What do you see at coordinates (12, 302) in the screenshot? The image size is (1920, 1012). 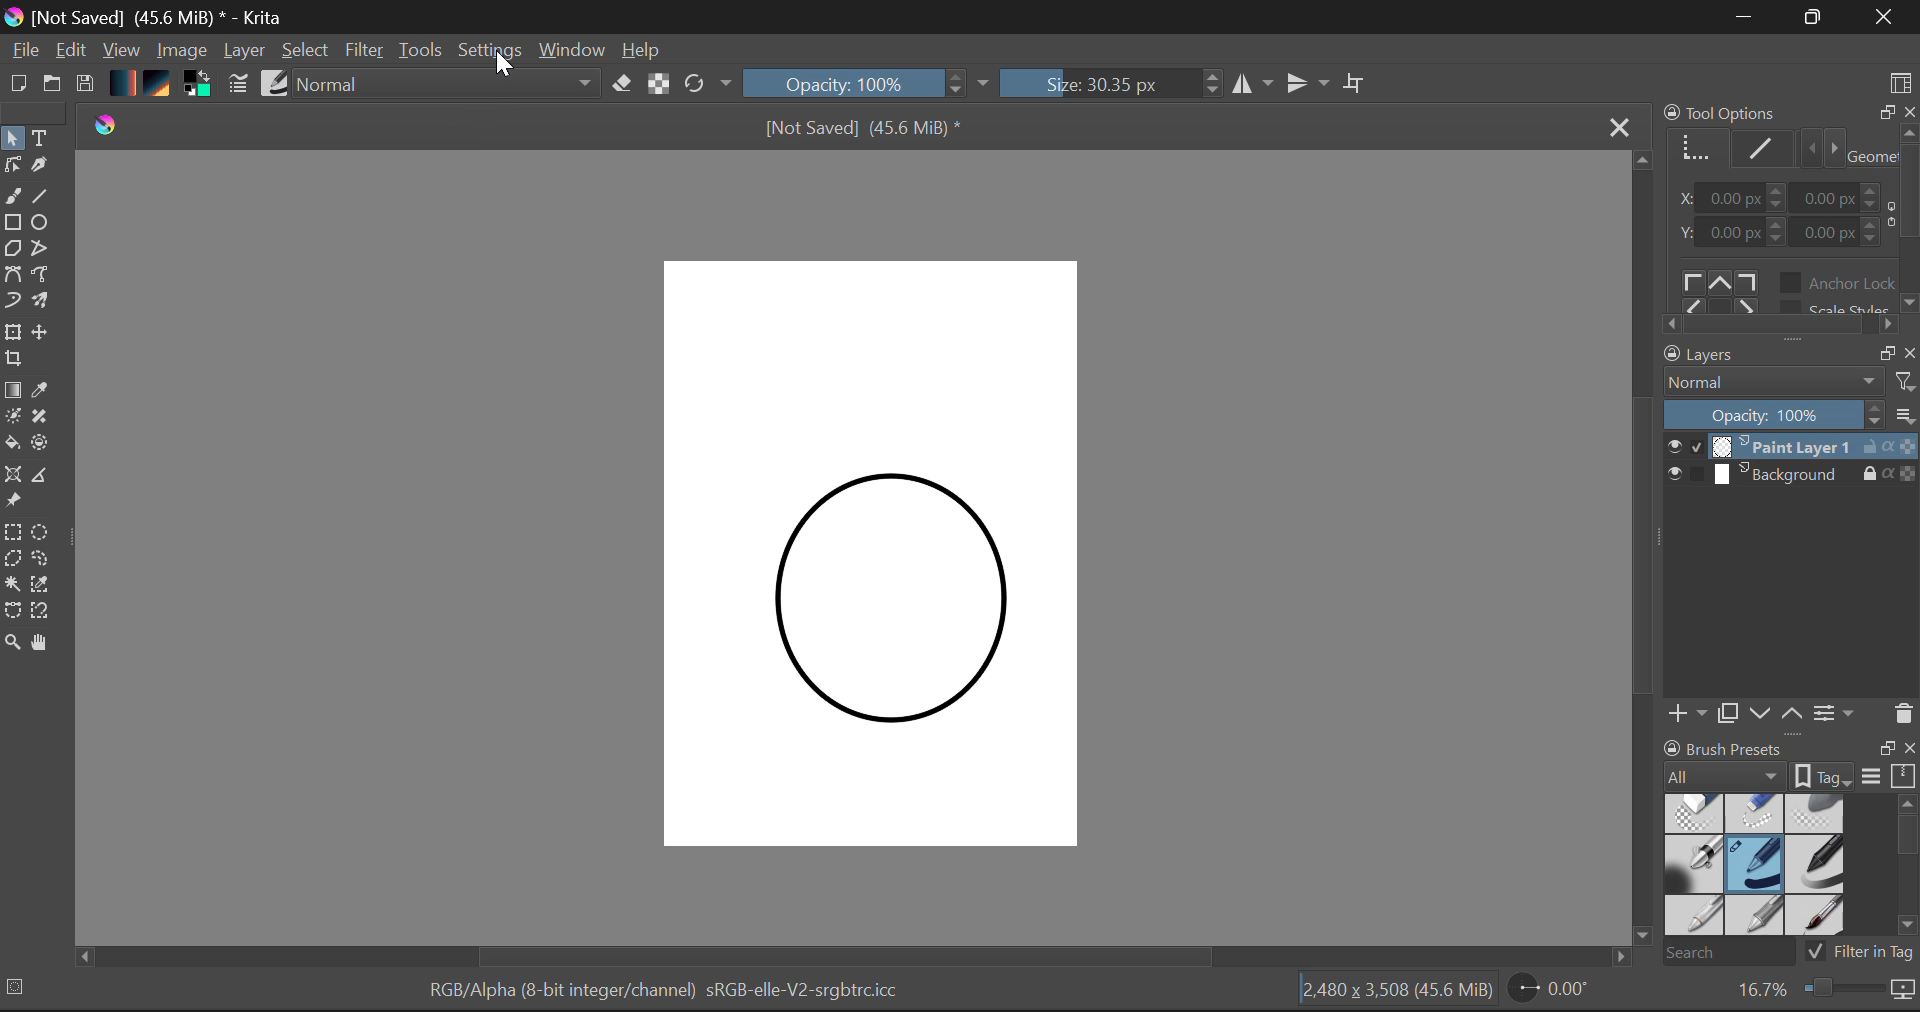 I see `Dynamic Paintbrush` at bounding box center [12, 302].